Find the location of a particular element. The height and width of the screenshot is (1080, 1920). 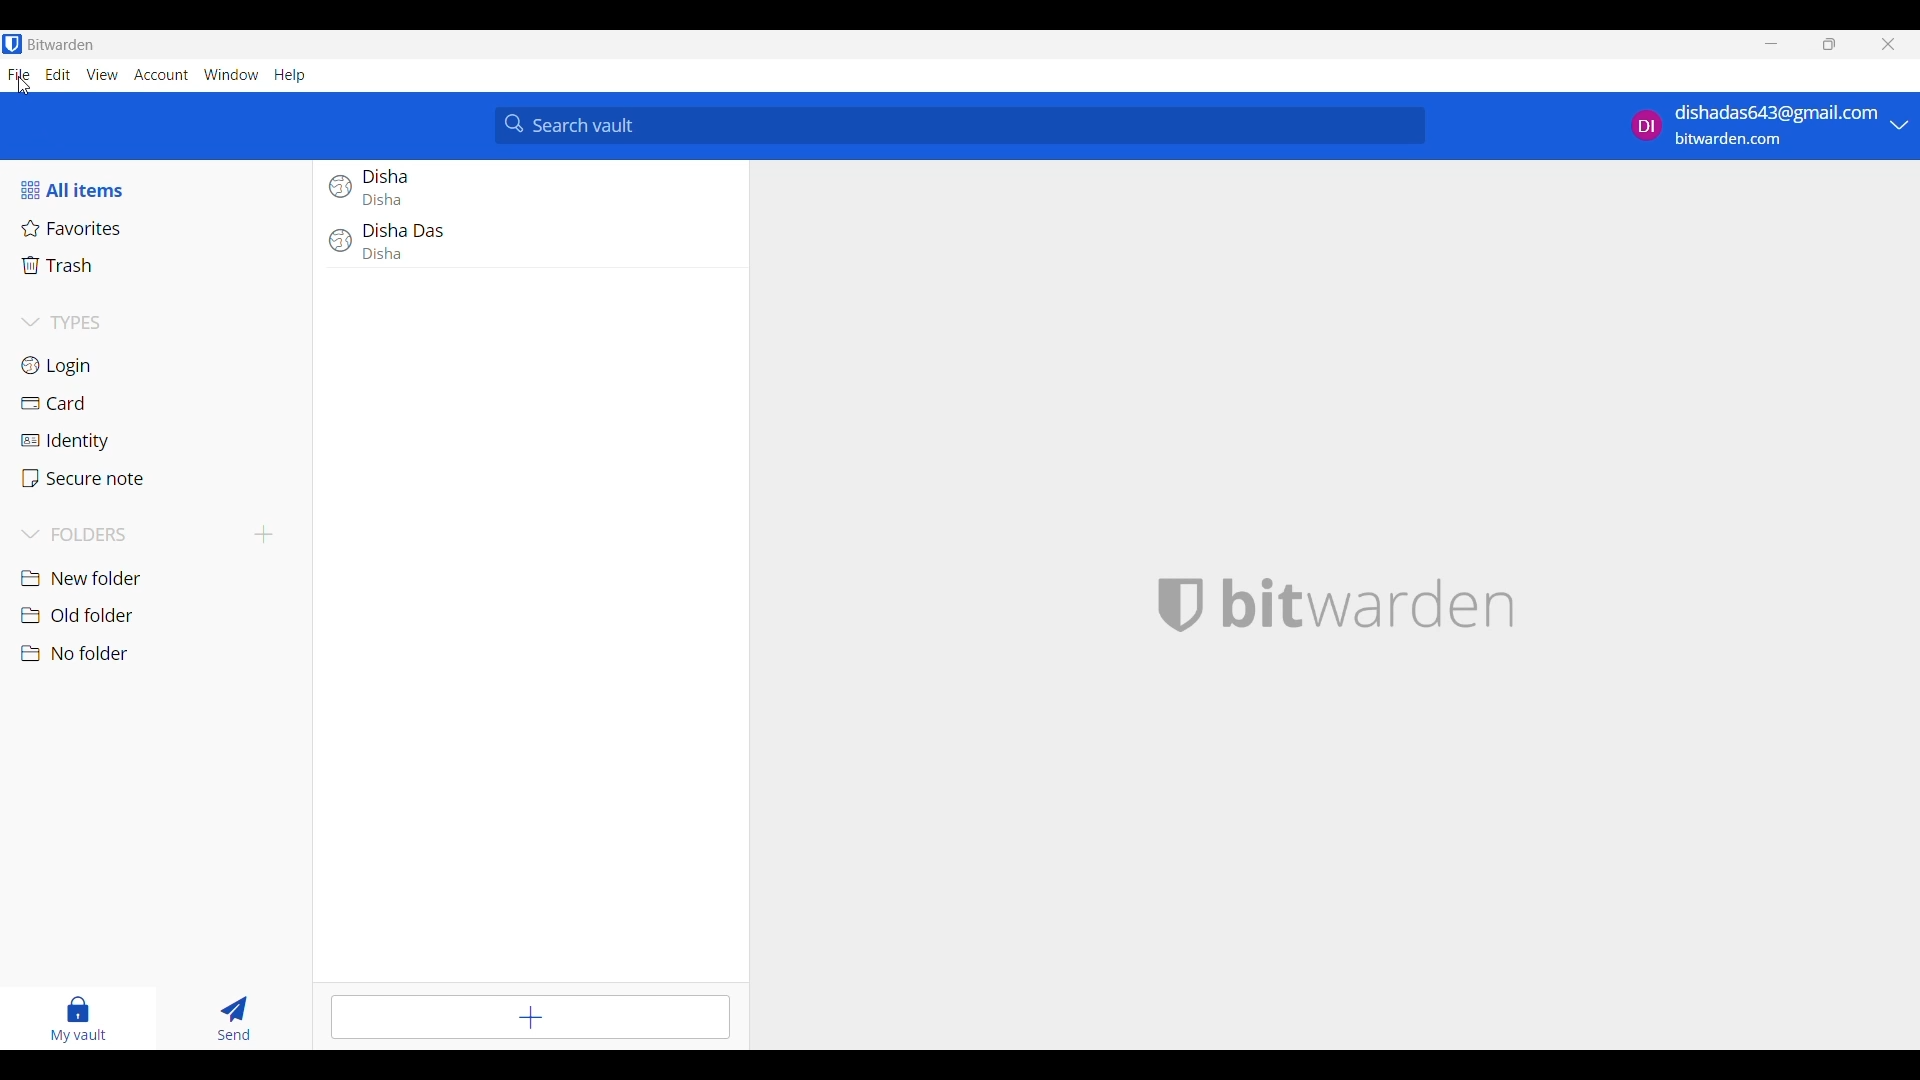

bitwarden logo is located at coordinates (1175, 606).